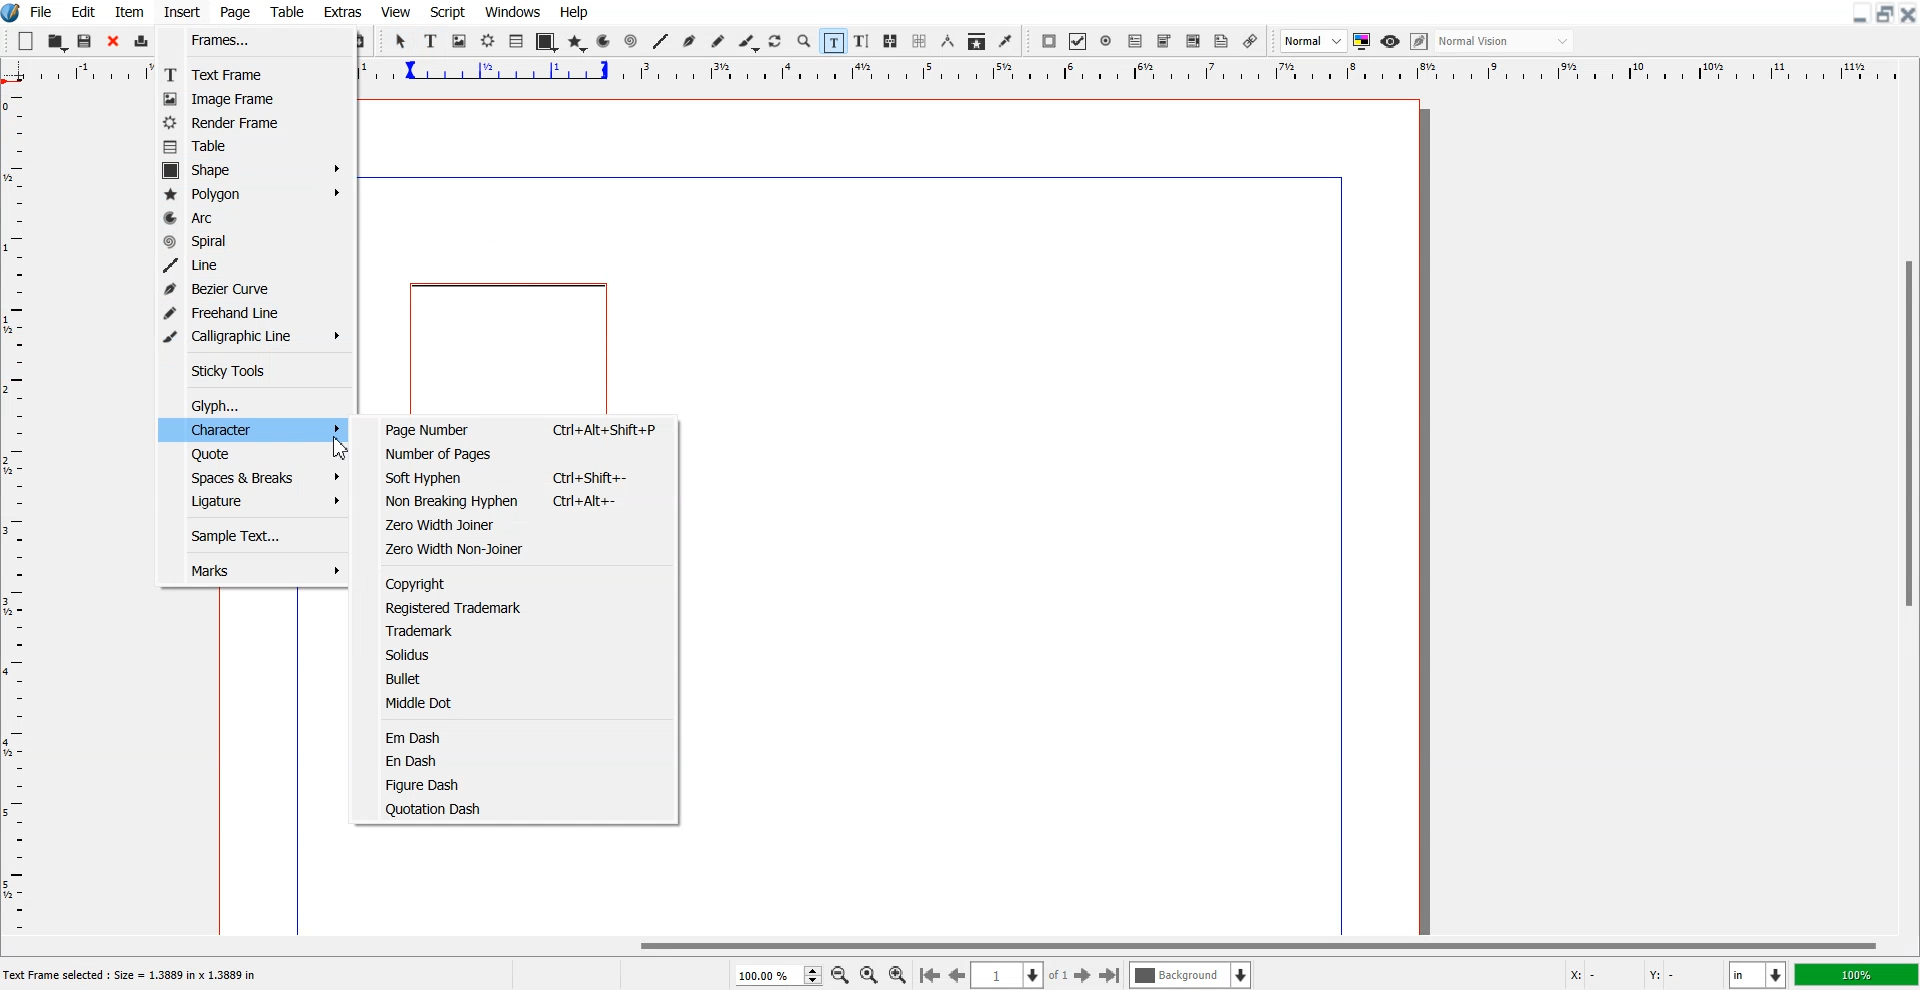 The height and width of the screenshot is (990, 1920). What do you see at coordinates (255, 218) in the screenshot?
I see `Arc` at bounding box center [255, 218].